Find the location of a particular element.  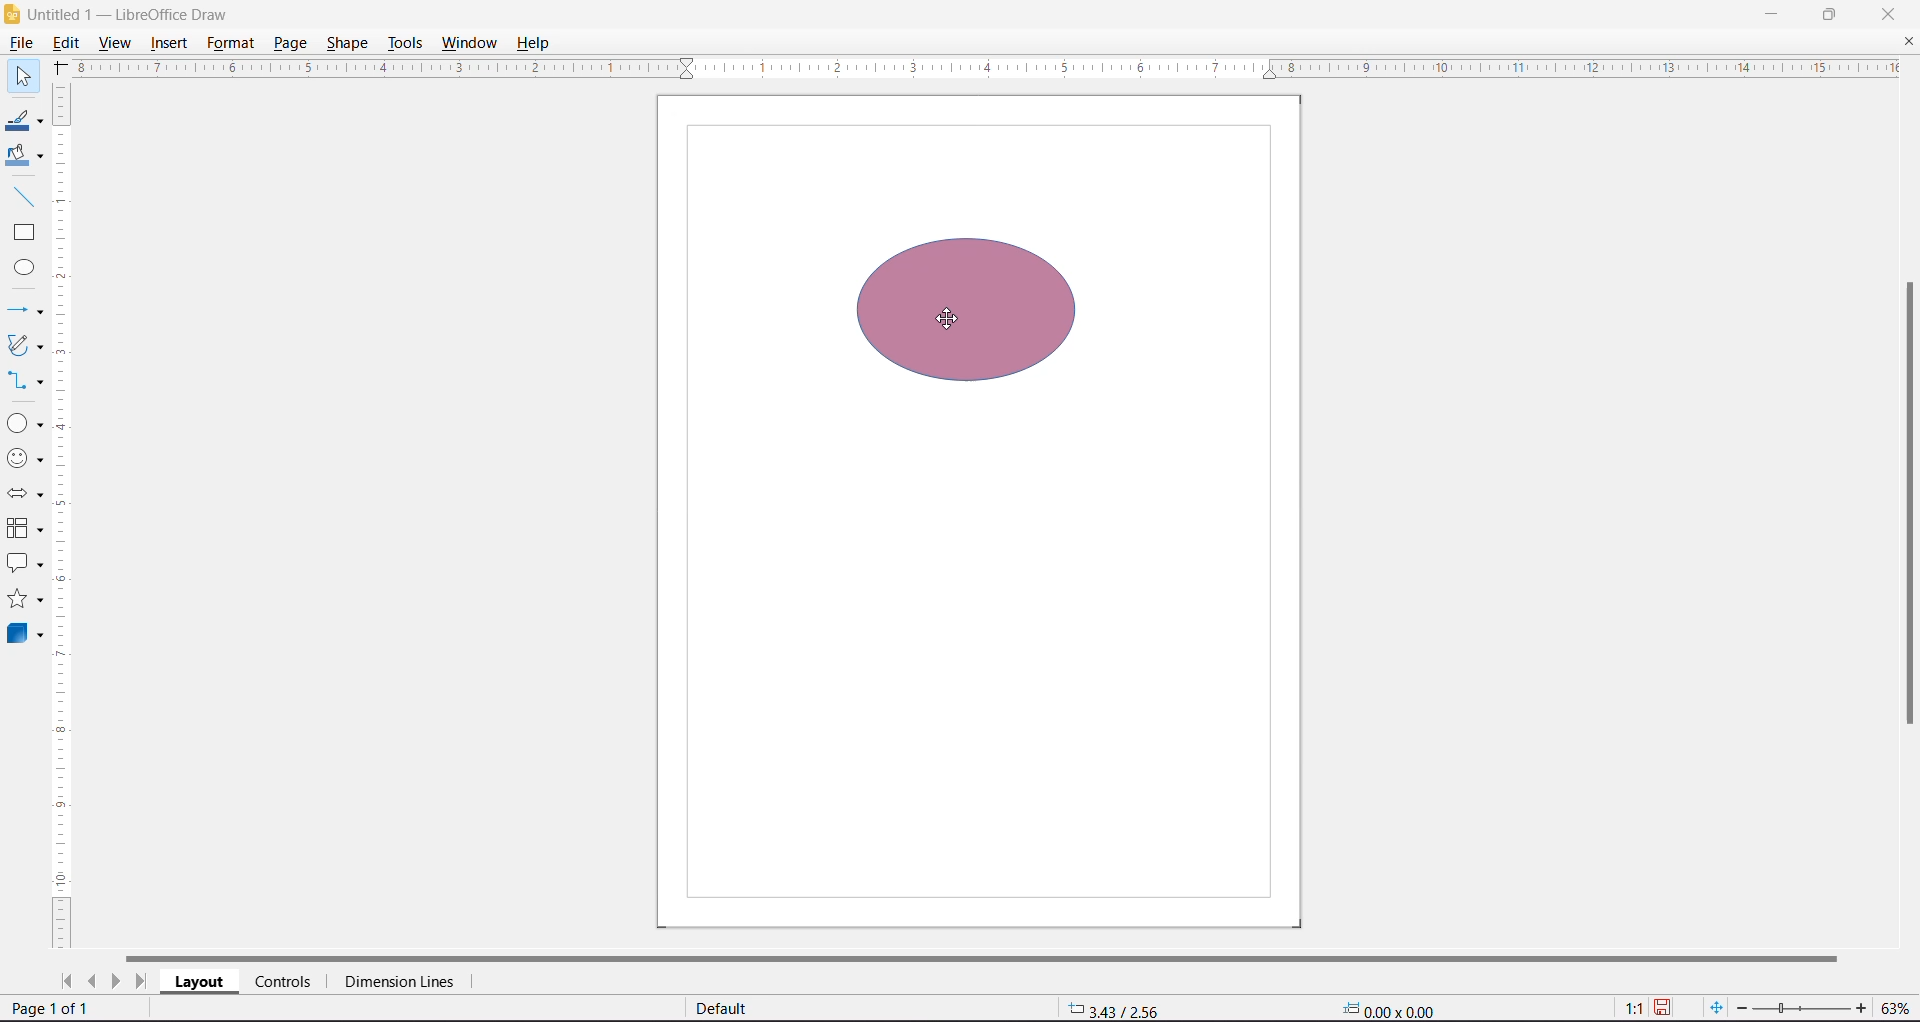

Close Document is located at coordinates (1908, 42).